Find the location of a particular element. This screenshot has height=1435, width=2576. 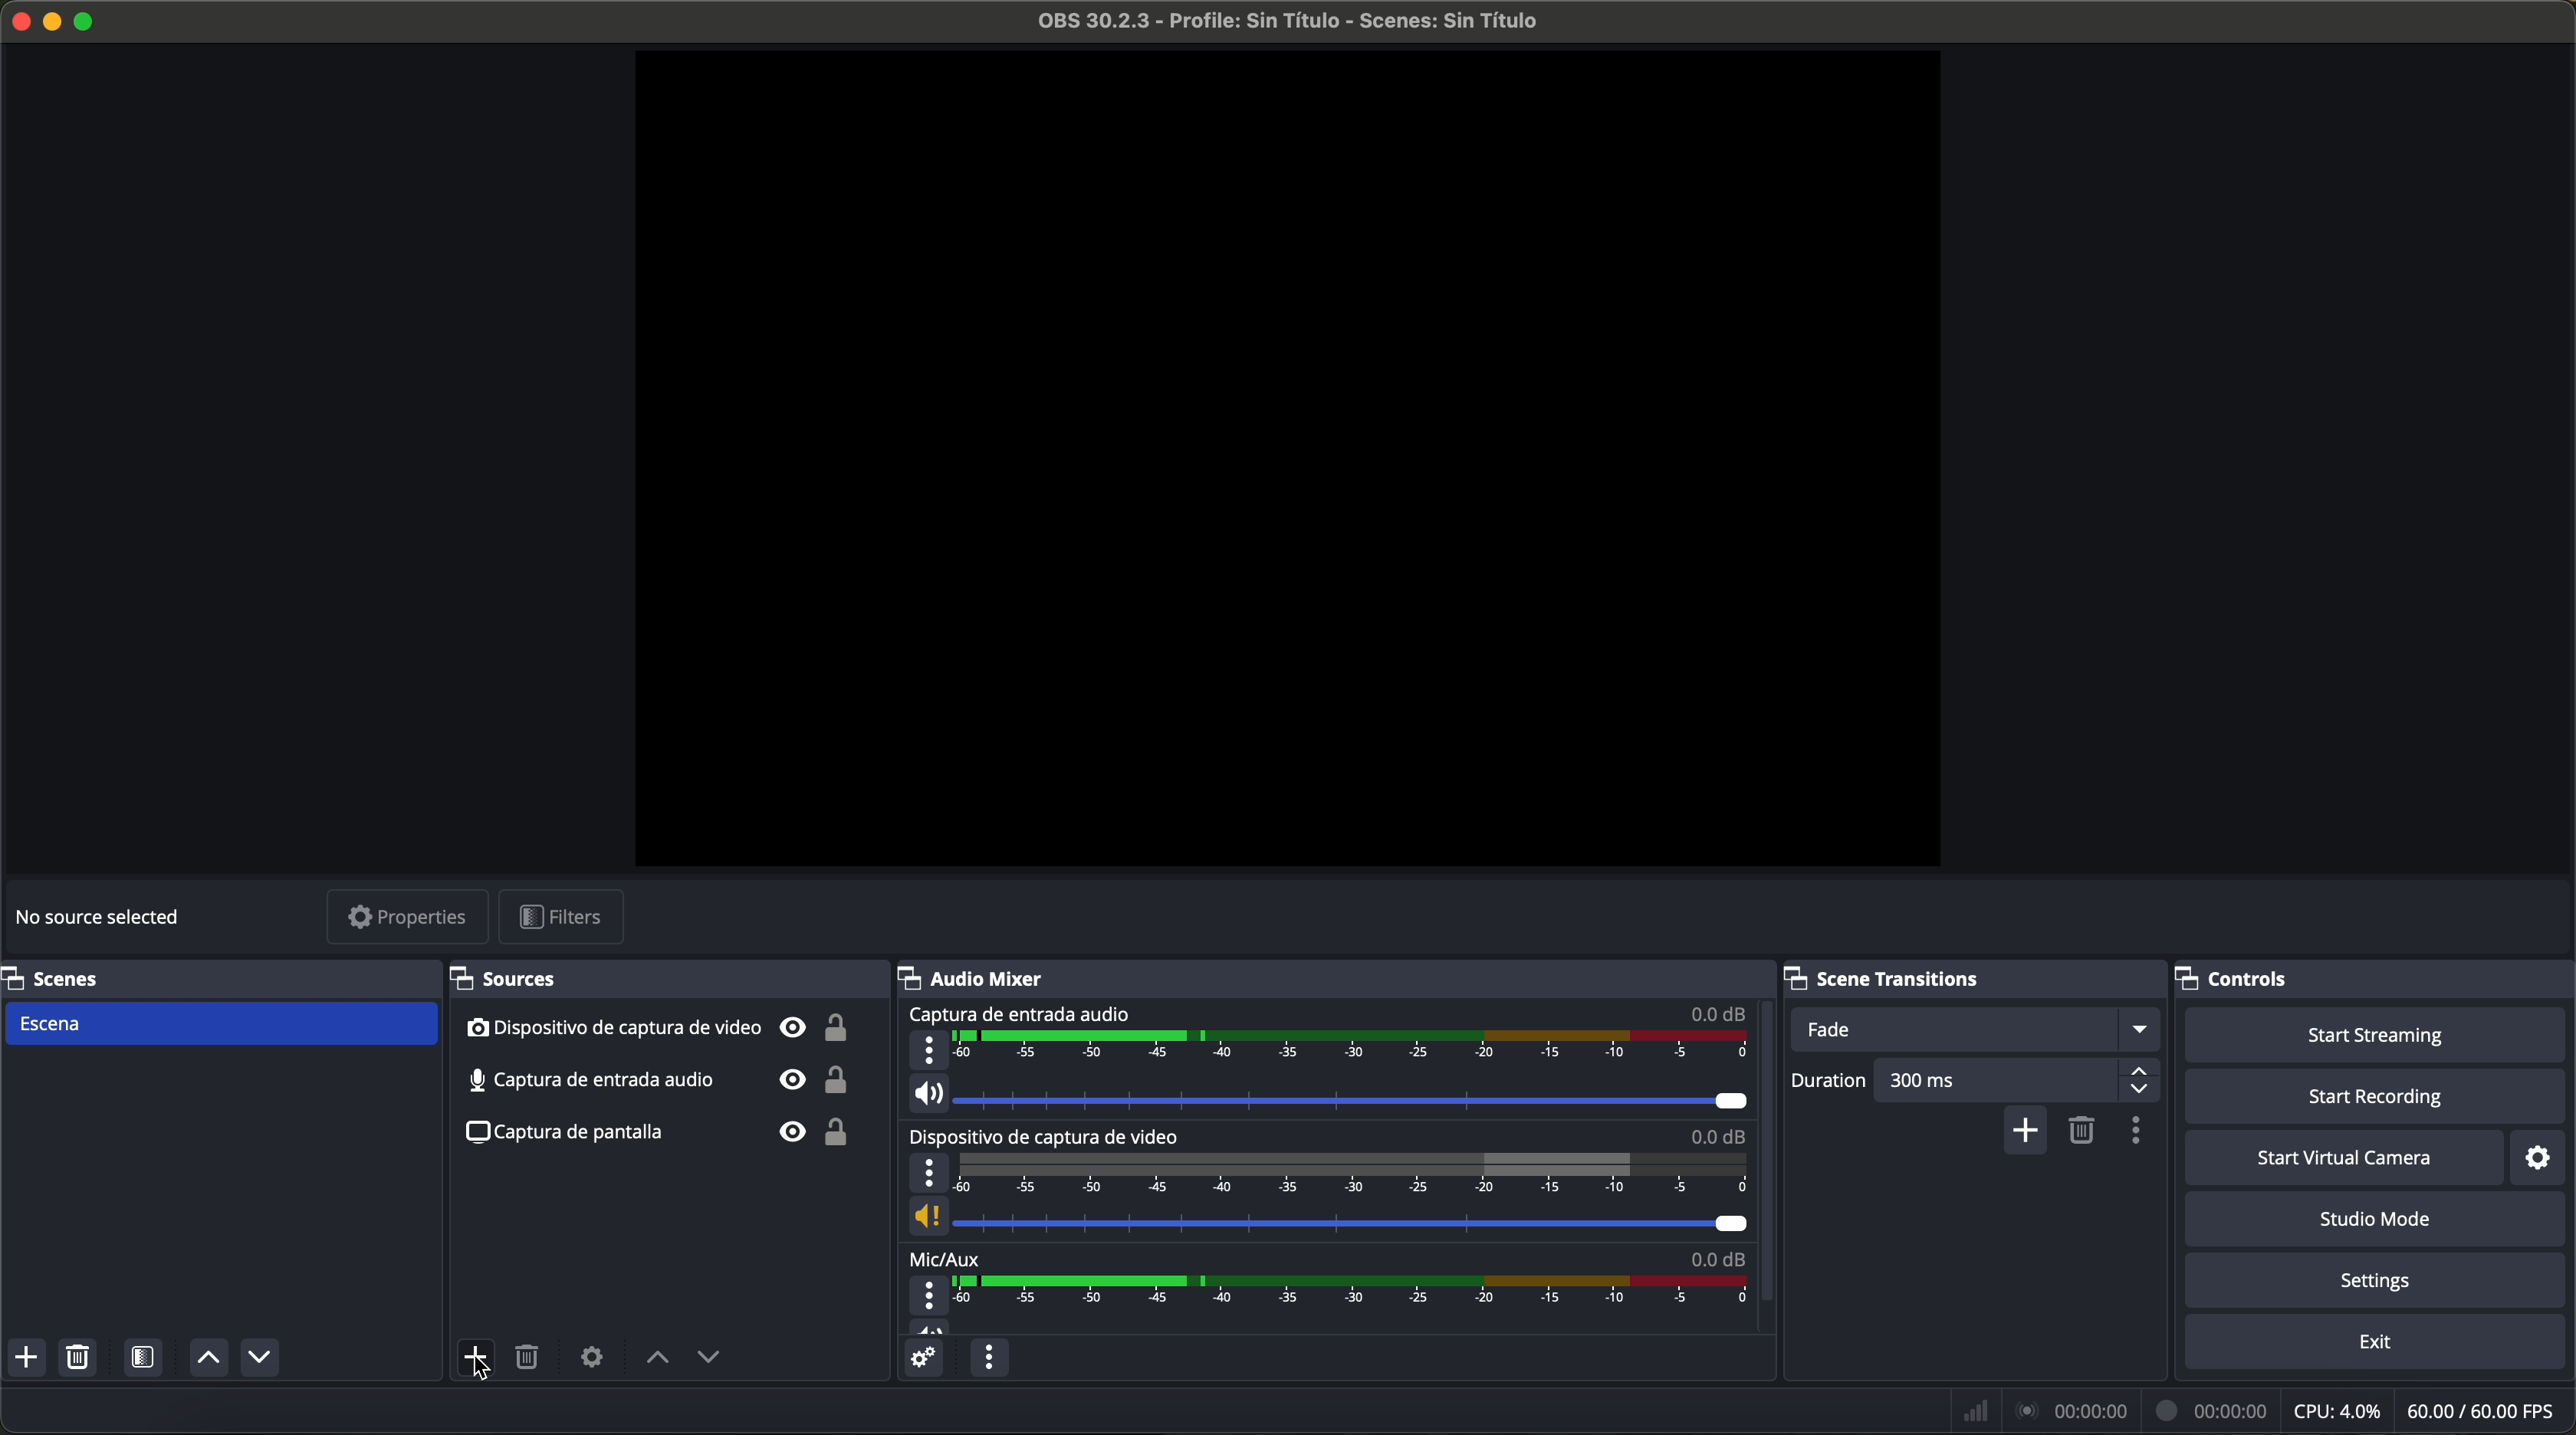

audio input capture is located at coordinates (1018, 1014).